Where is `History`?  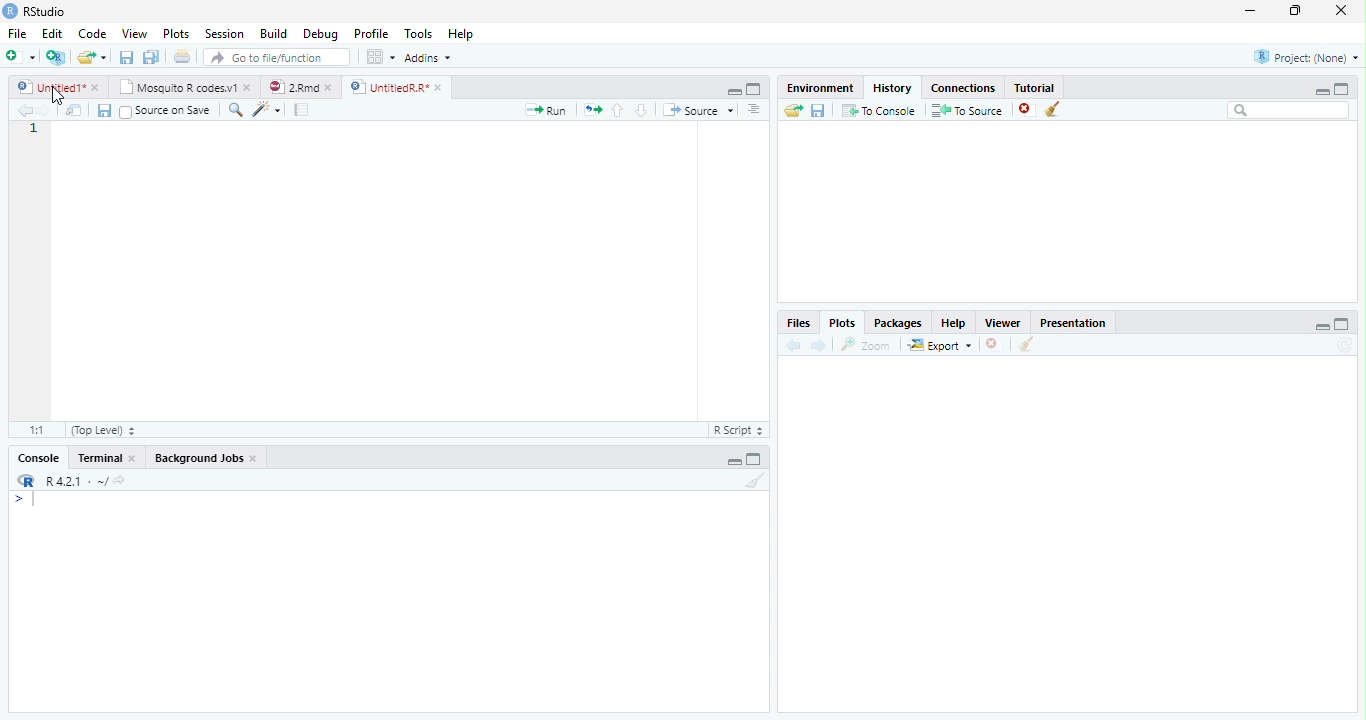
History is located at coordinates (893, 87).